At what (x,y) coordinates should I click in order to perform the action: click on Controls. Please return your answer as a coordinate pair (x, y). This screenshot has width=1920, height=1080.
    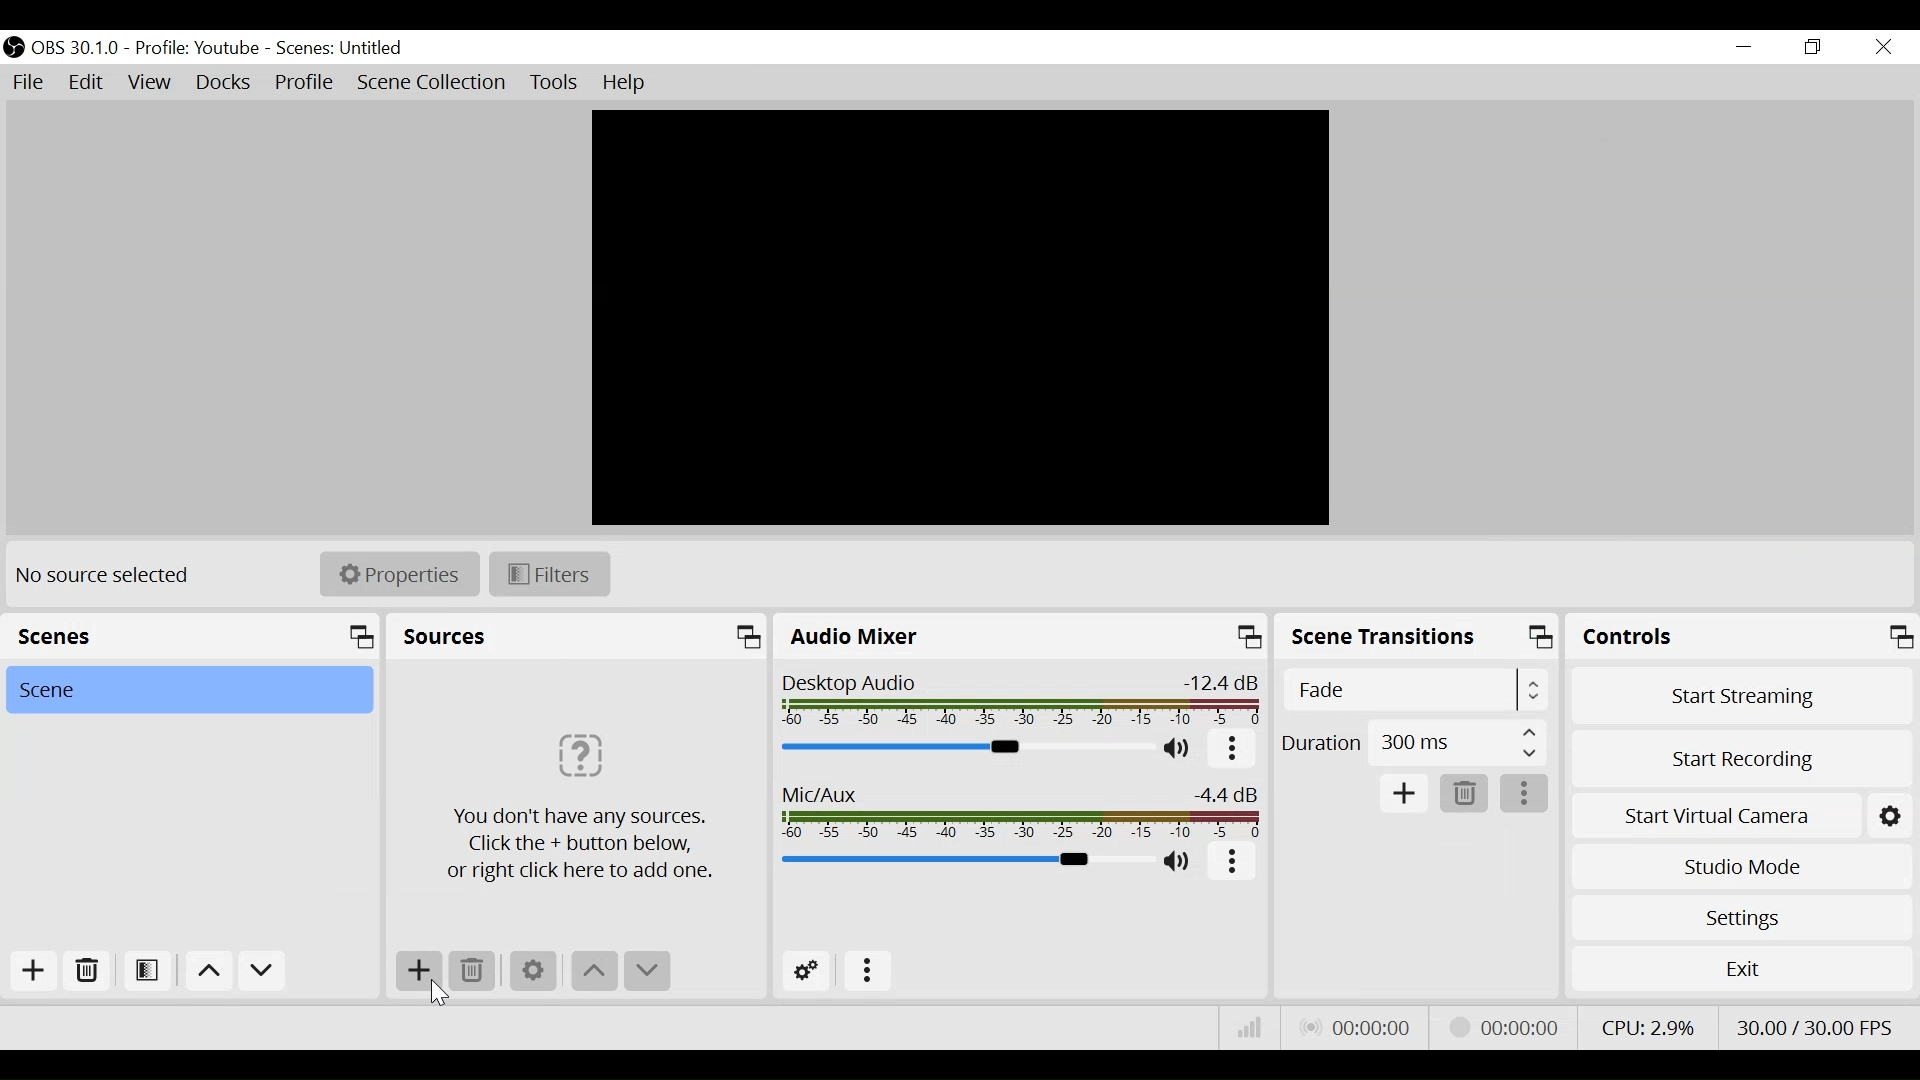
    Looking at the image, I should click on (1743, 640).